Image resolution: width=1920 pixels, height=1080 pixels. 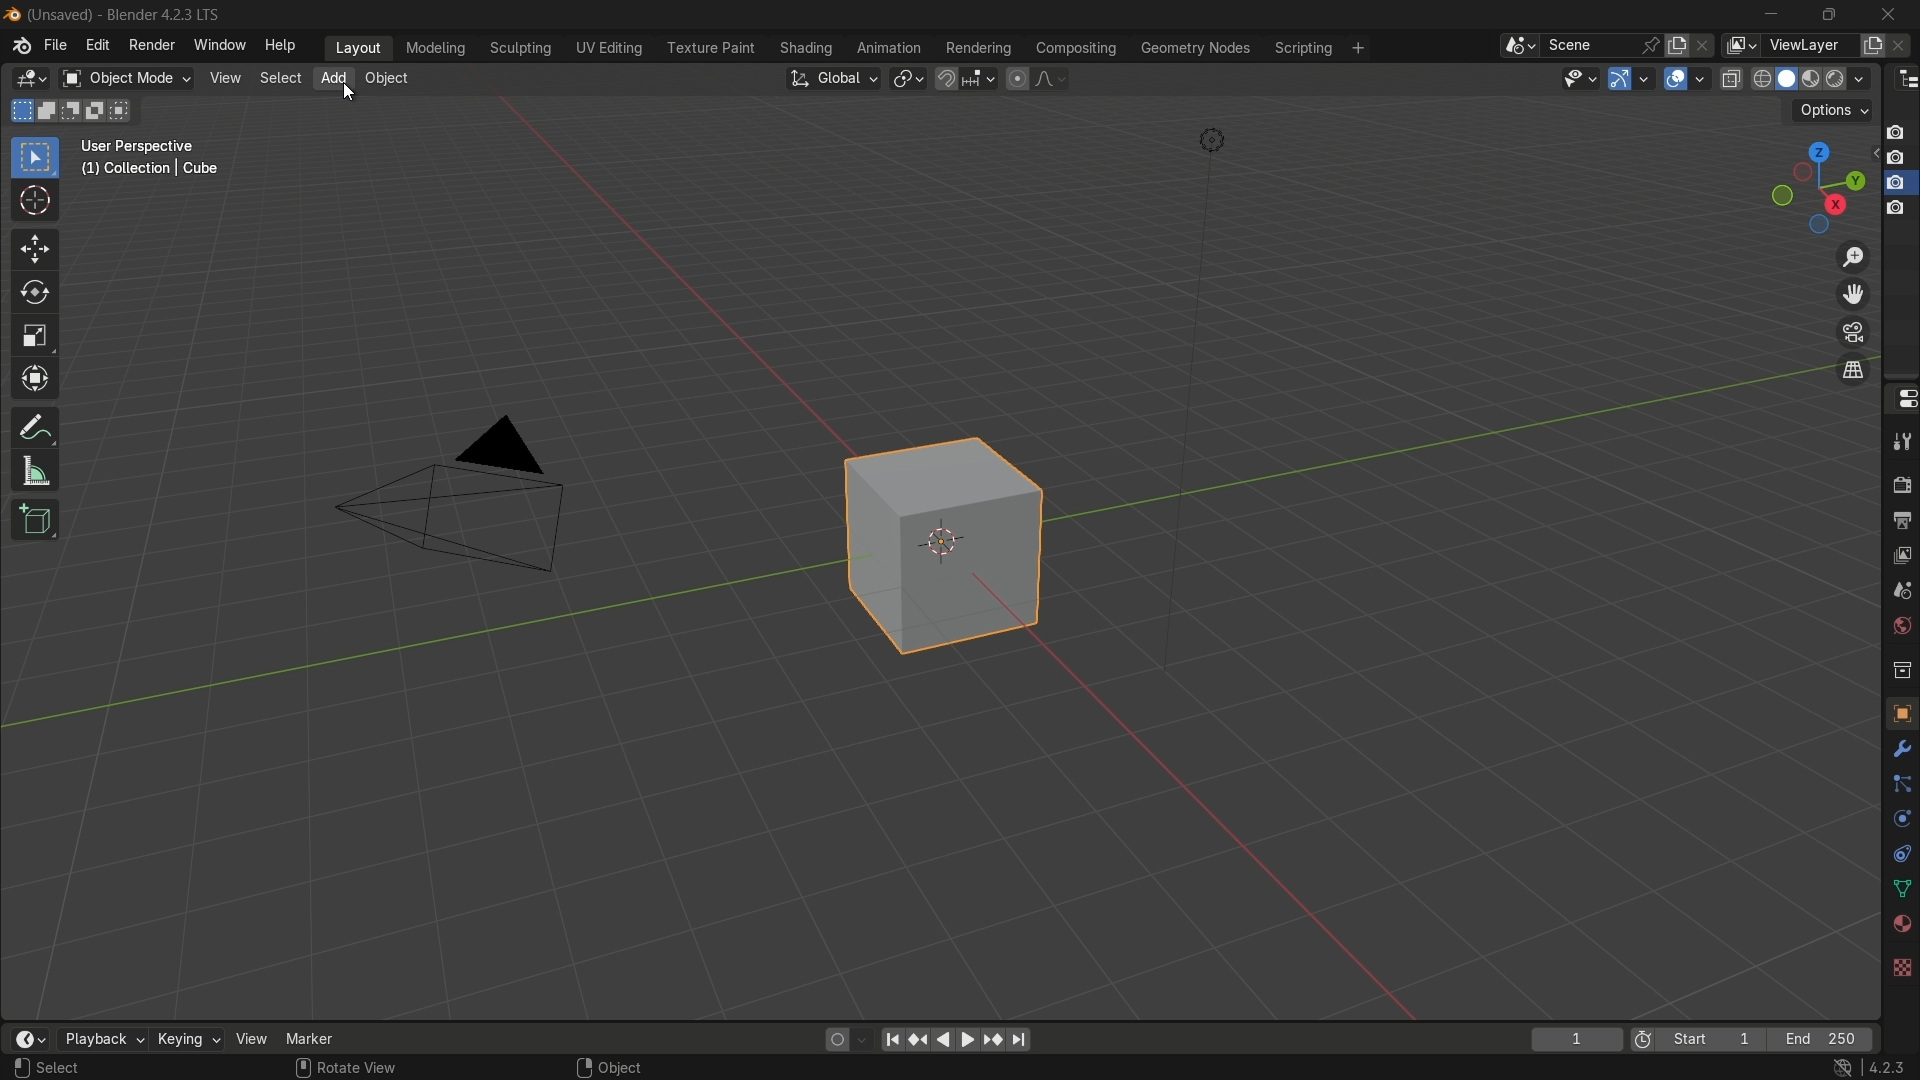 I want to click on mouse scroll, so click(x=302, y=1067).